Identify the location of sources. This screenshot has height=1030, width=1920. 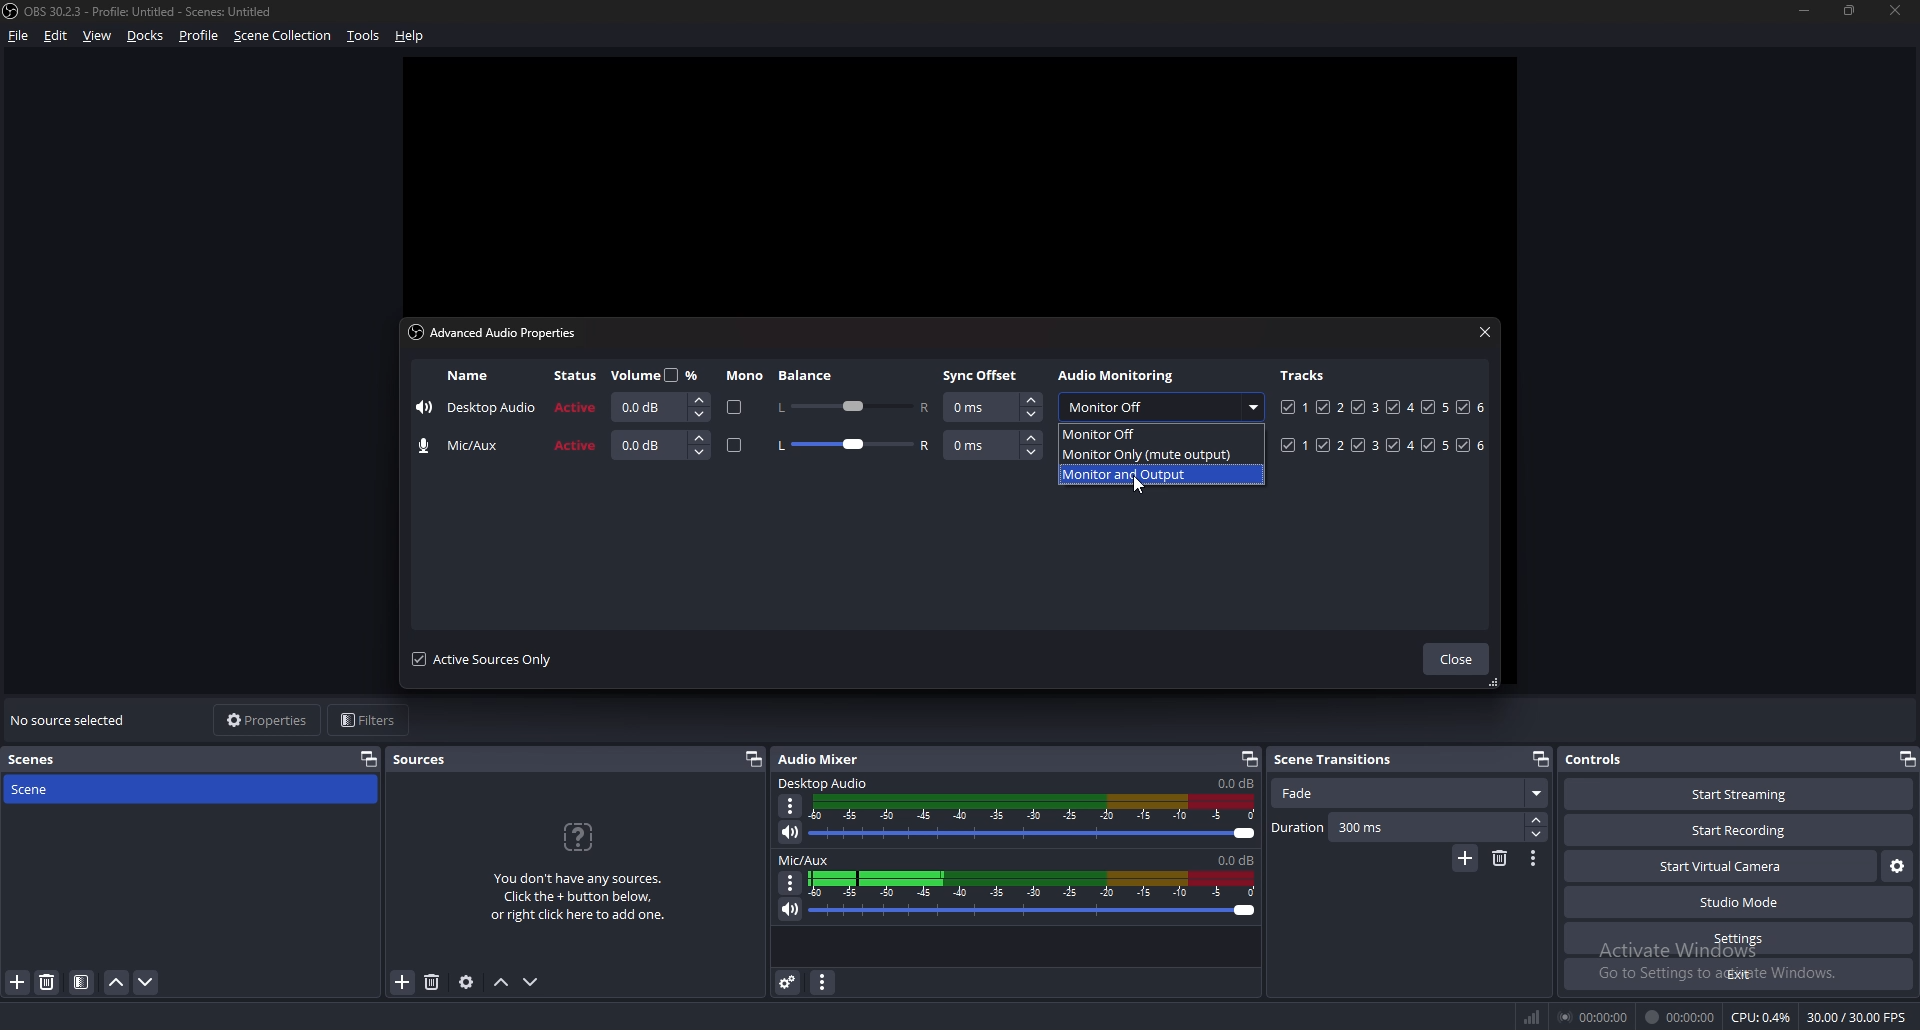
(428, 760).